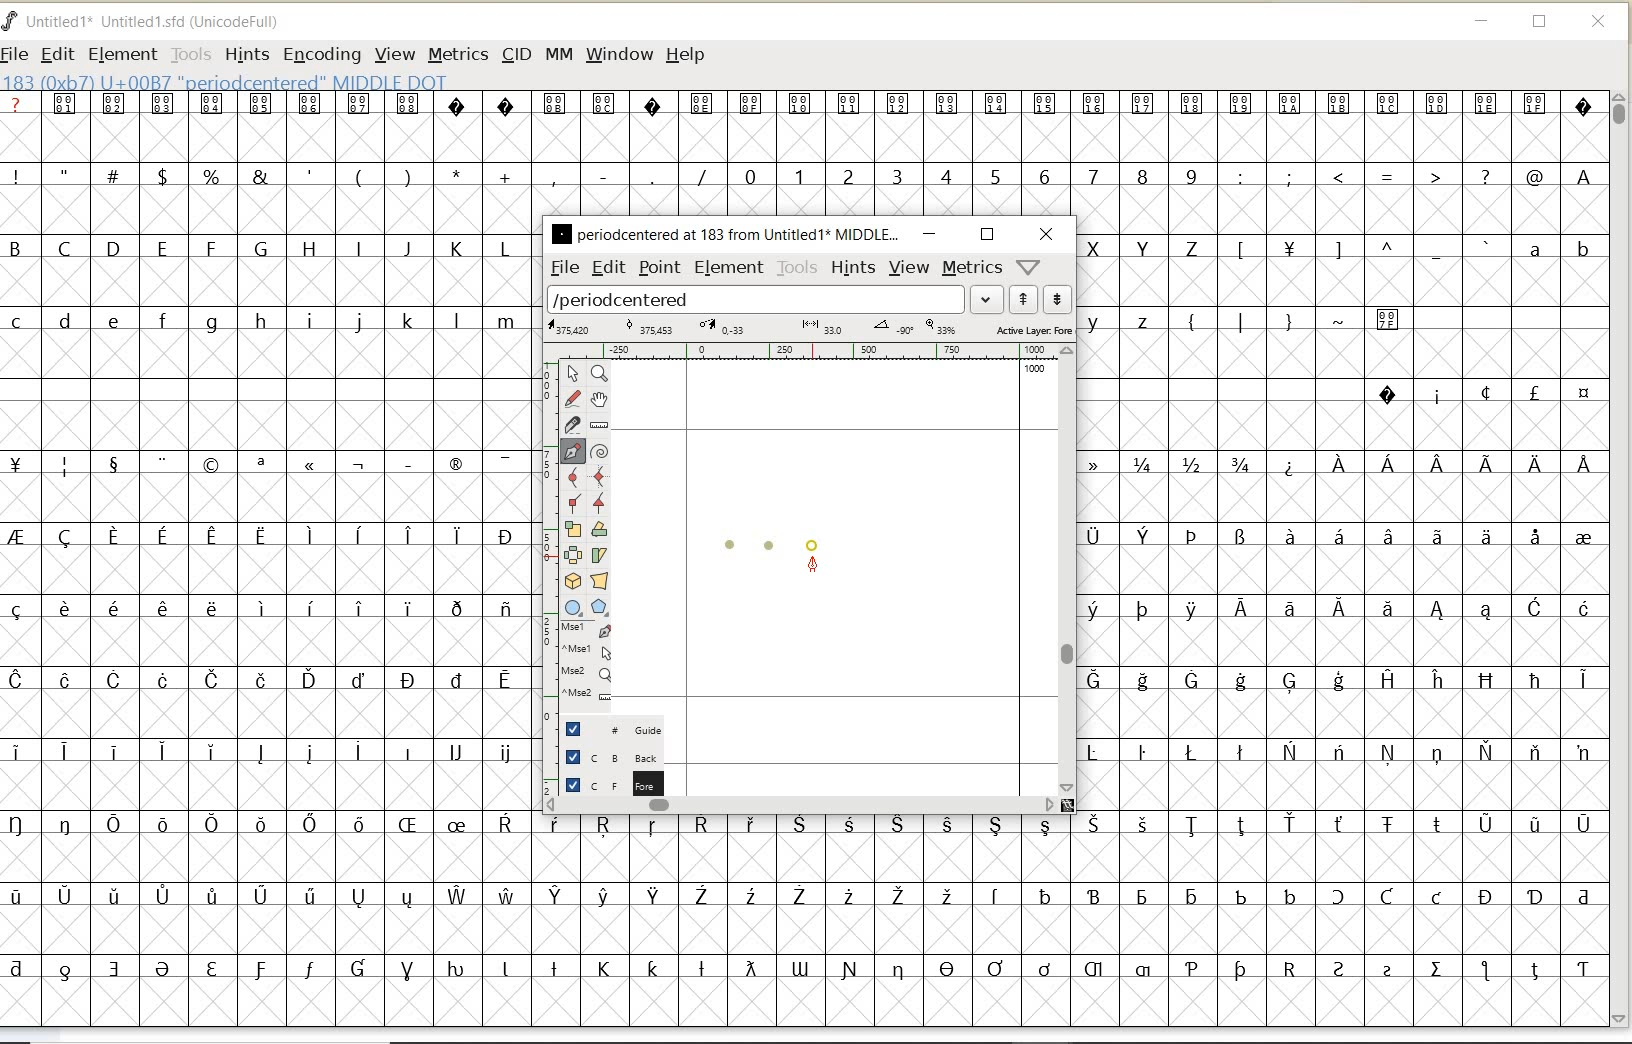 The width and height of the screenshot is (1632, 1044). Describe the element at coordinates (1025, 300) in the screenshot. I see `show previous word list` at that location.